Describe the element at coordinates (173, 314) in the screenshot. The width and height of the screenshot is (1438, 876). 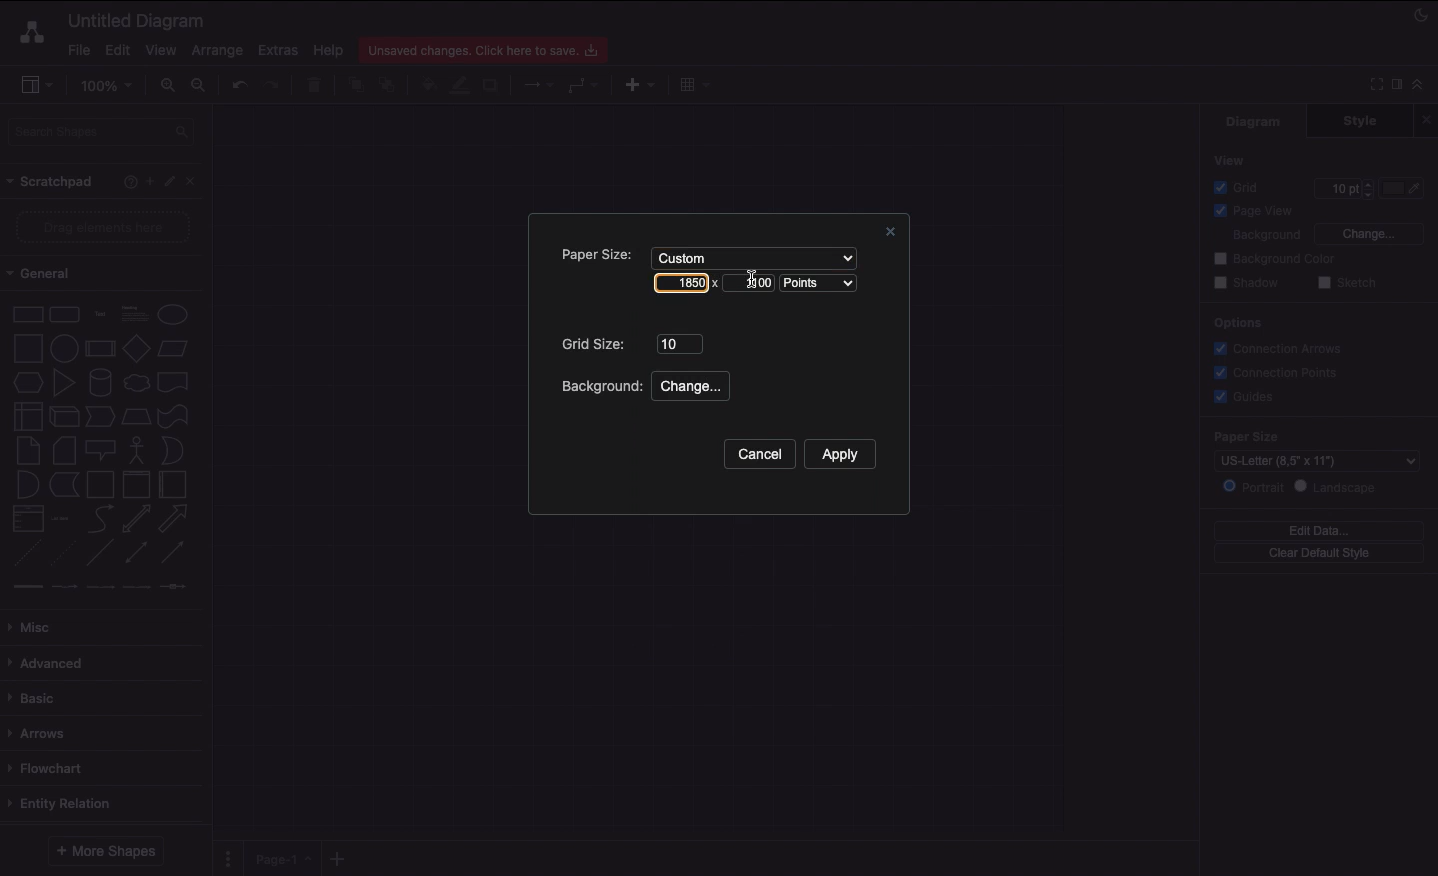
I see `Circle` at that location.